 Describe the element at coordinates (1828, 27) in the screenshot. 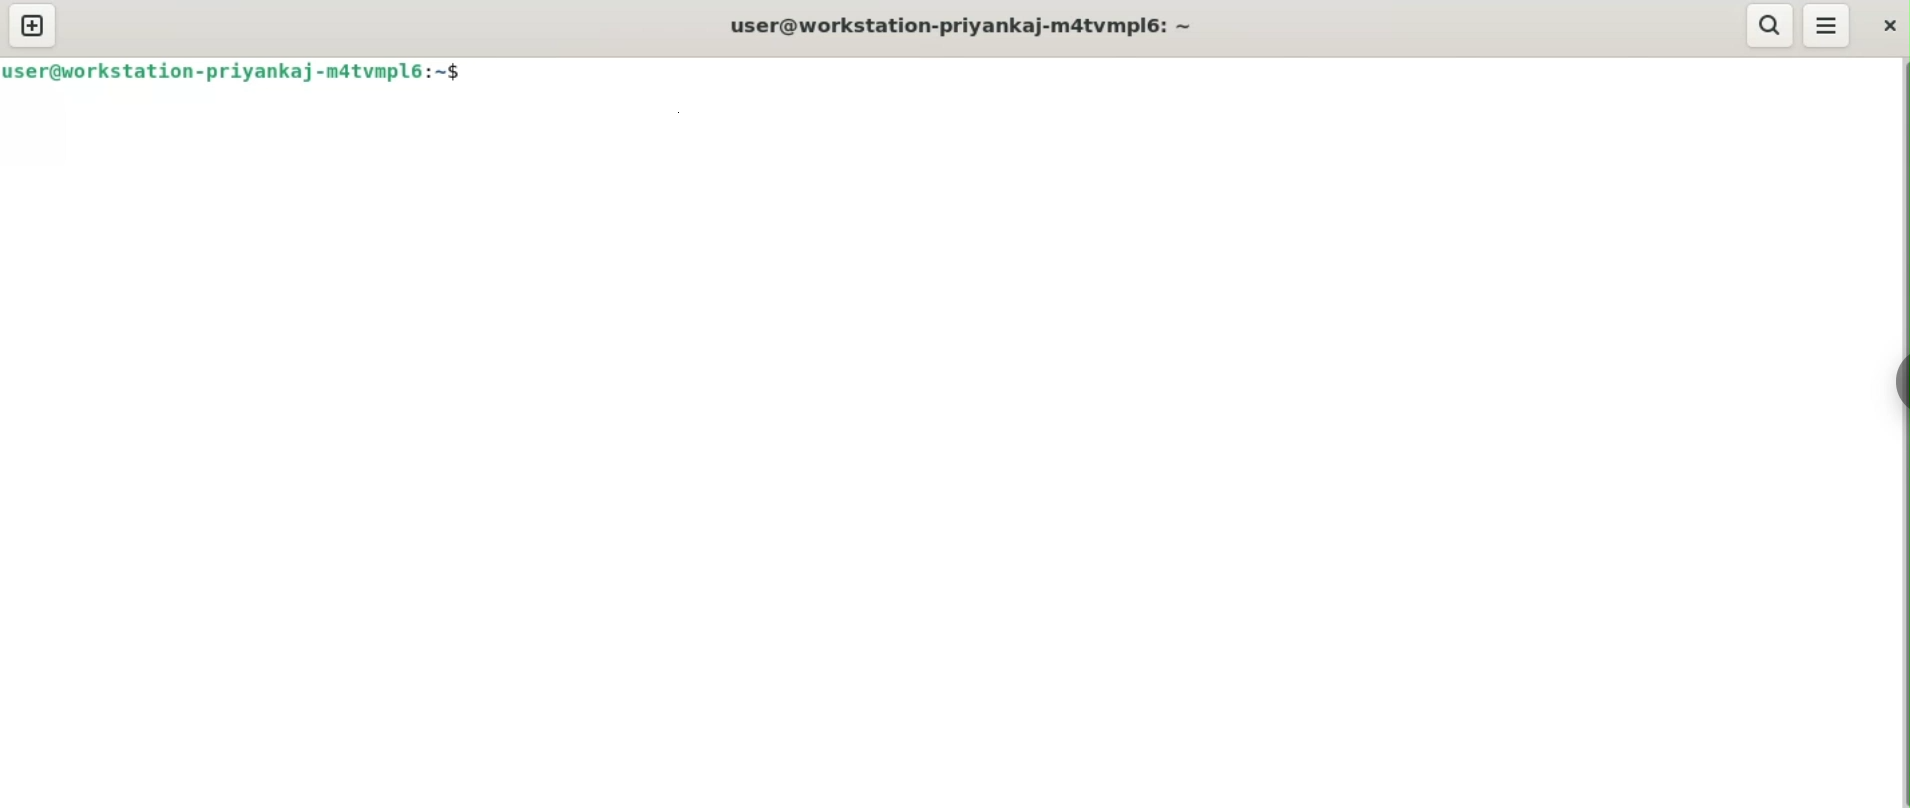

I see `menu` at that location.